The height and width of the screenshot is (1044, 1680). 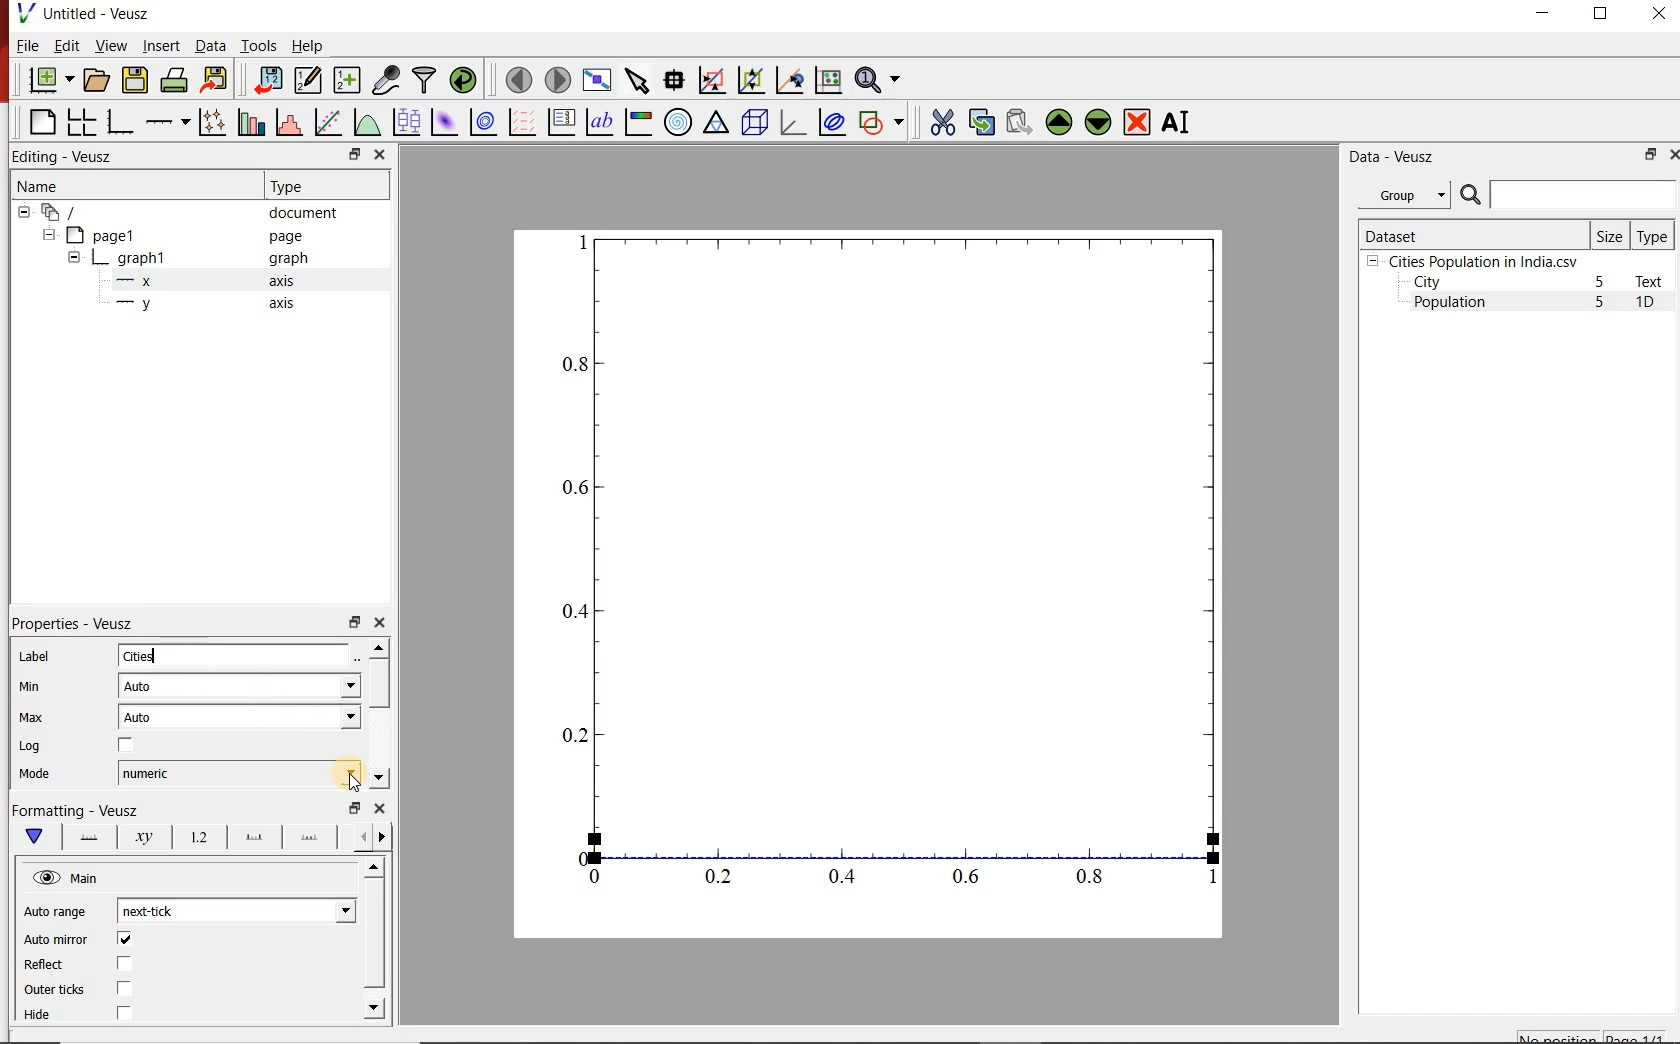 I want to click on 3d scene, so click(x=753, y=121).